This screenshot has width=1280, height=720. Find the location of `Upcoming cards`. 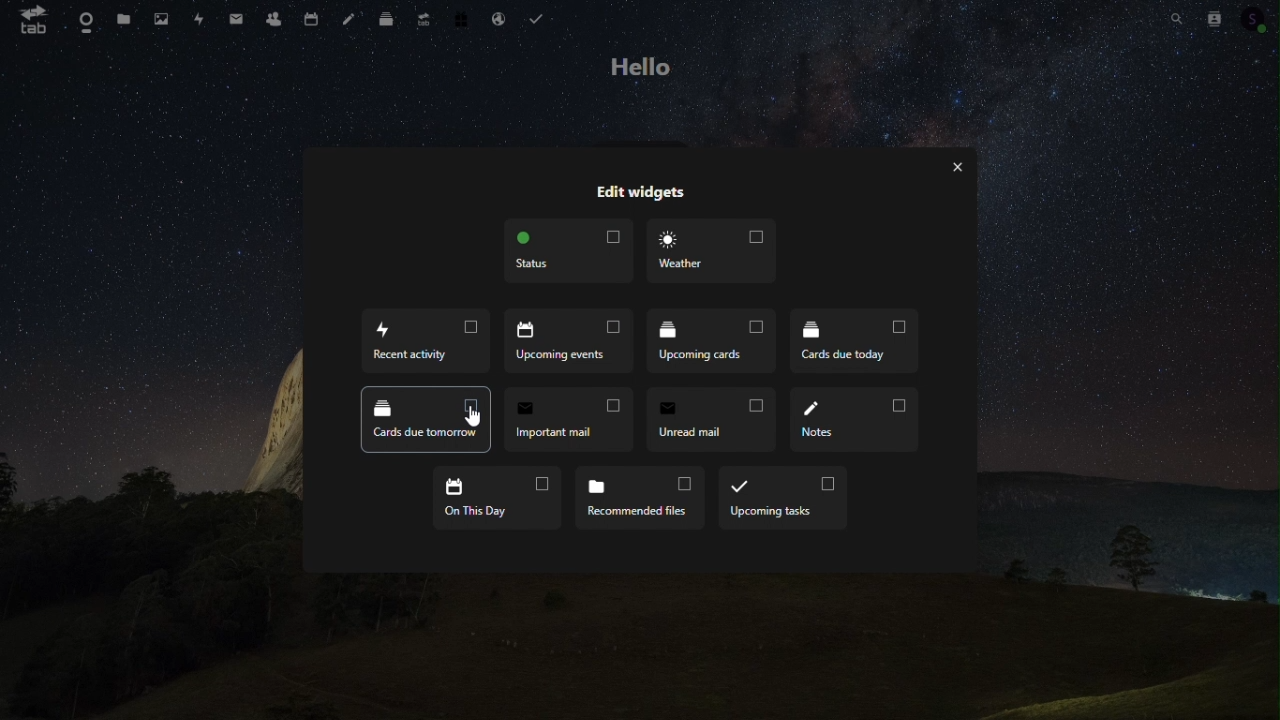

Upcoming cards is located at coordinates (713, 342).